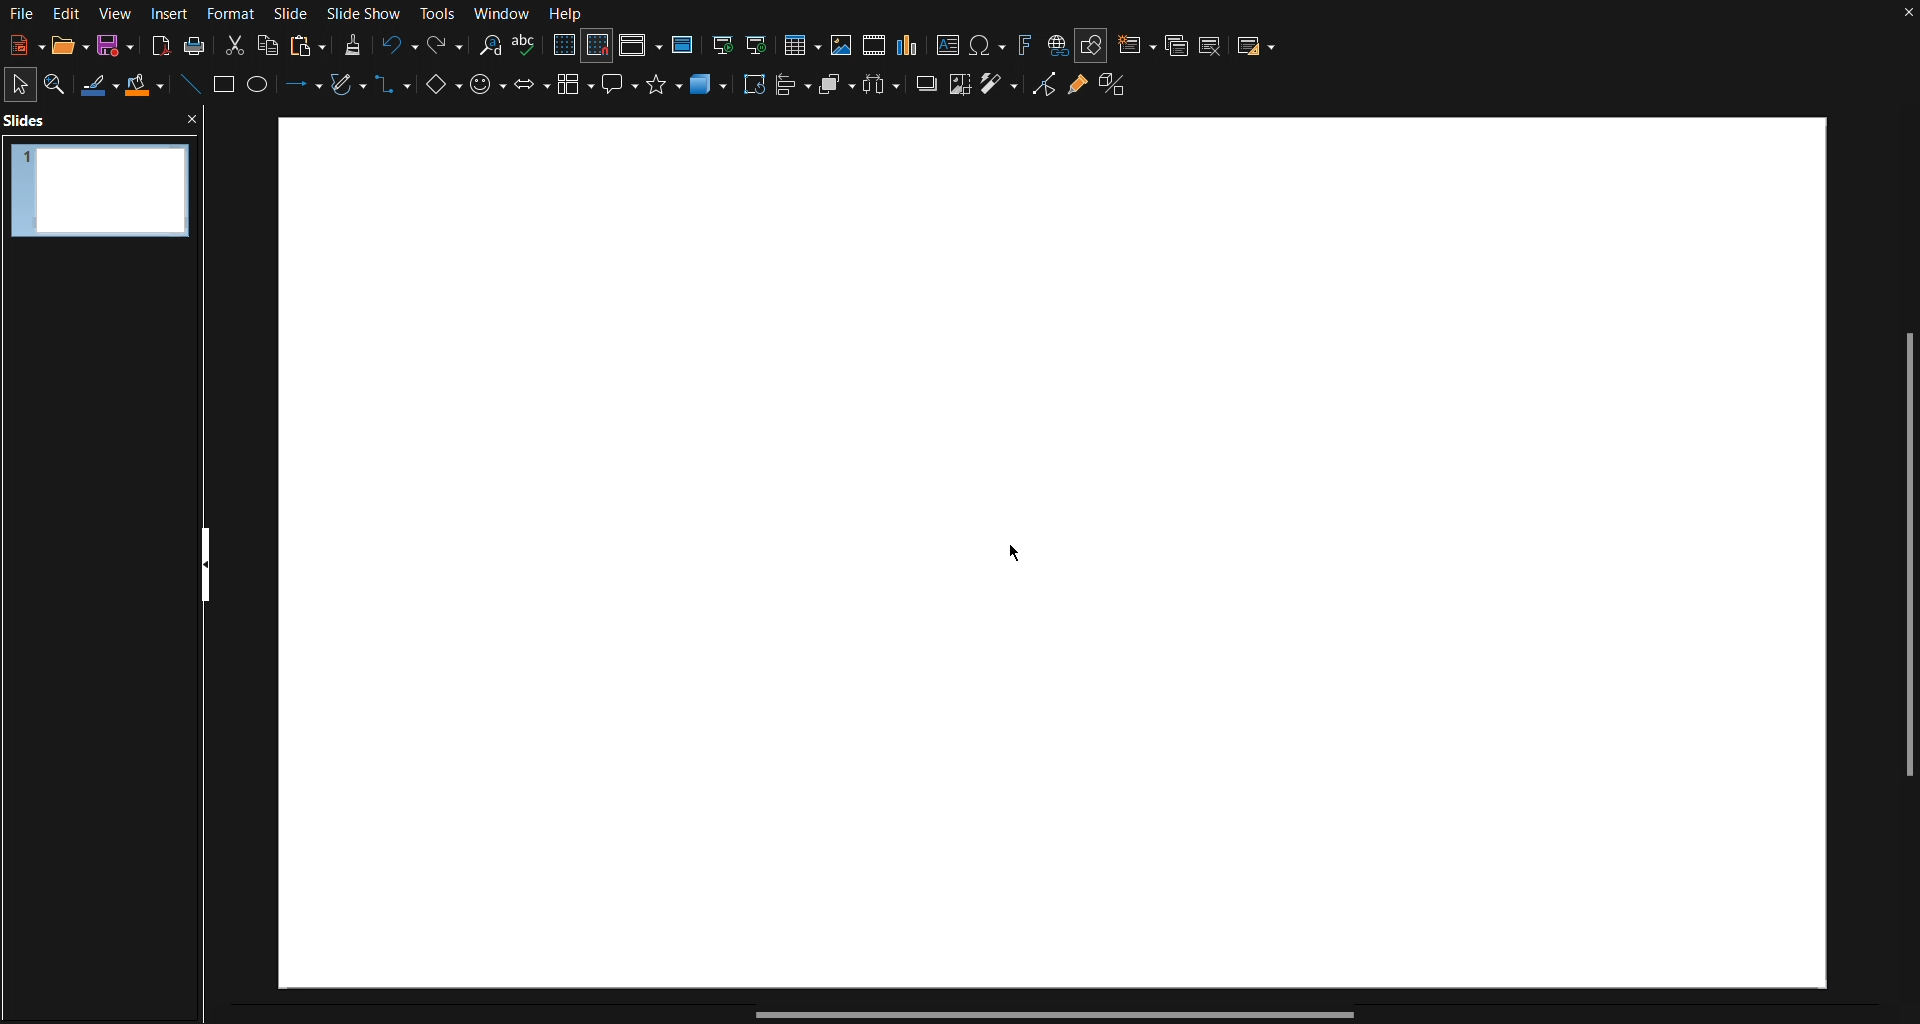  I want to click on File, so click(20, 14).